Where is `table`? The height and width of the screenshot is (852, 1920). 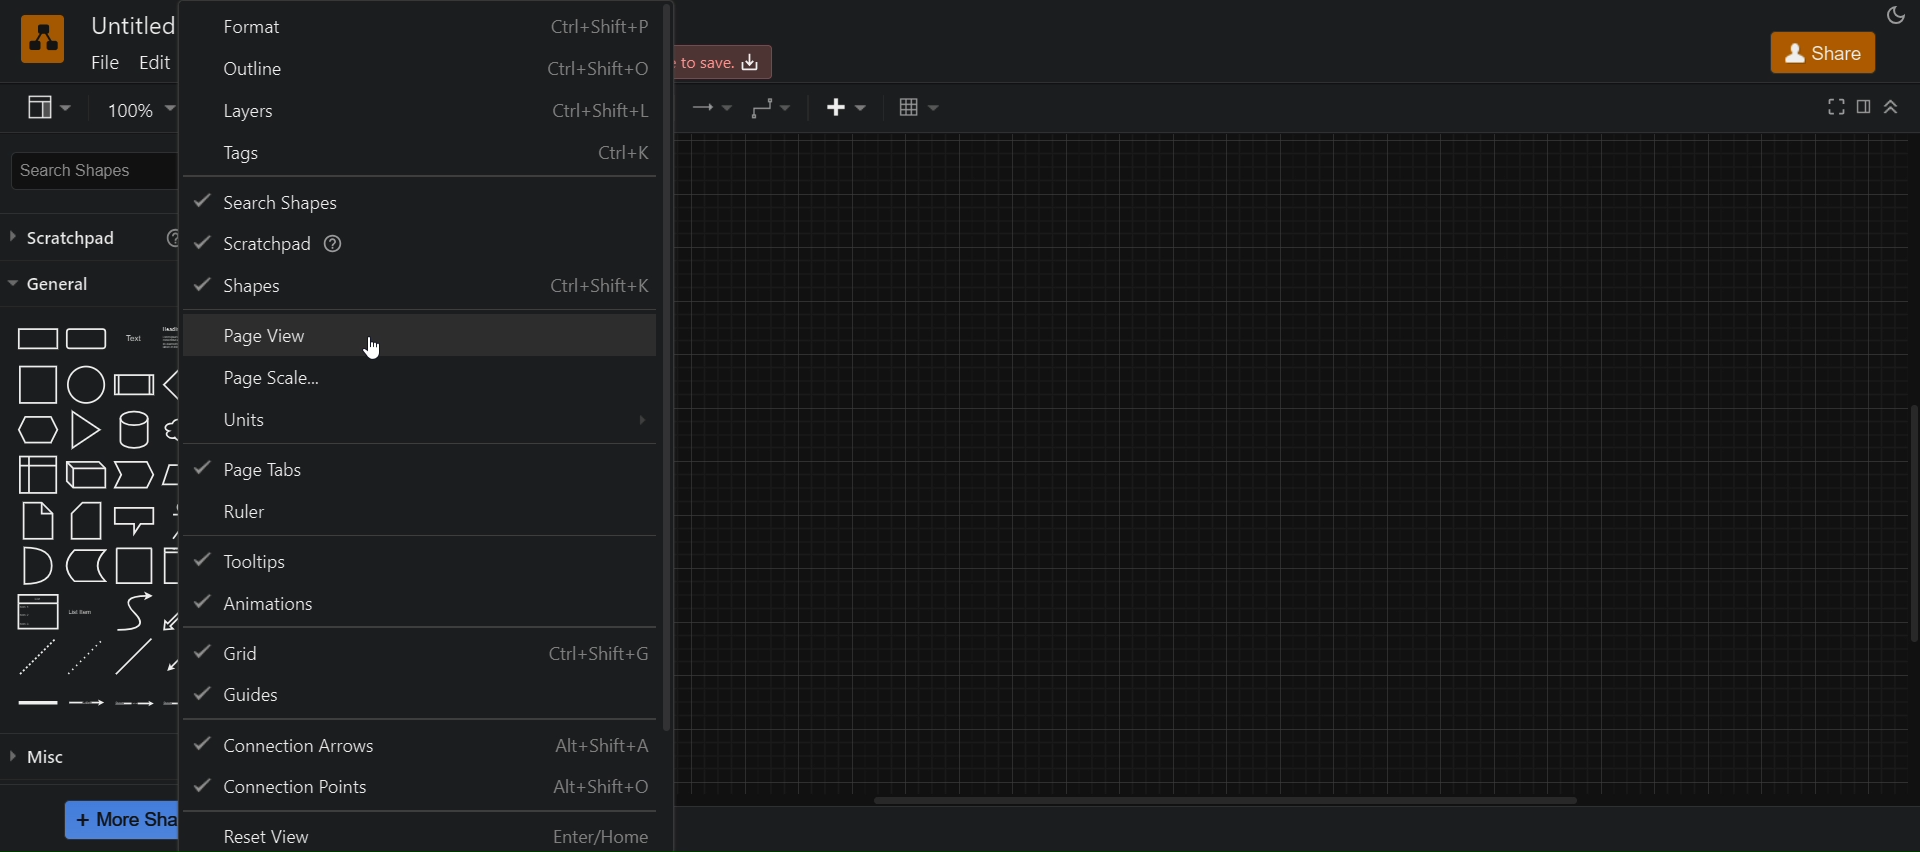 table is located at coordinates (916, 107).